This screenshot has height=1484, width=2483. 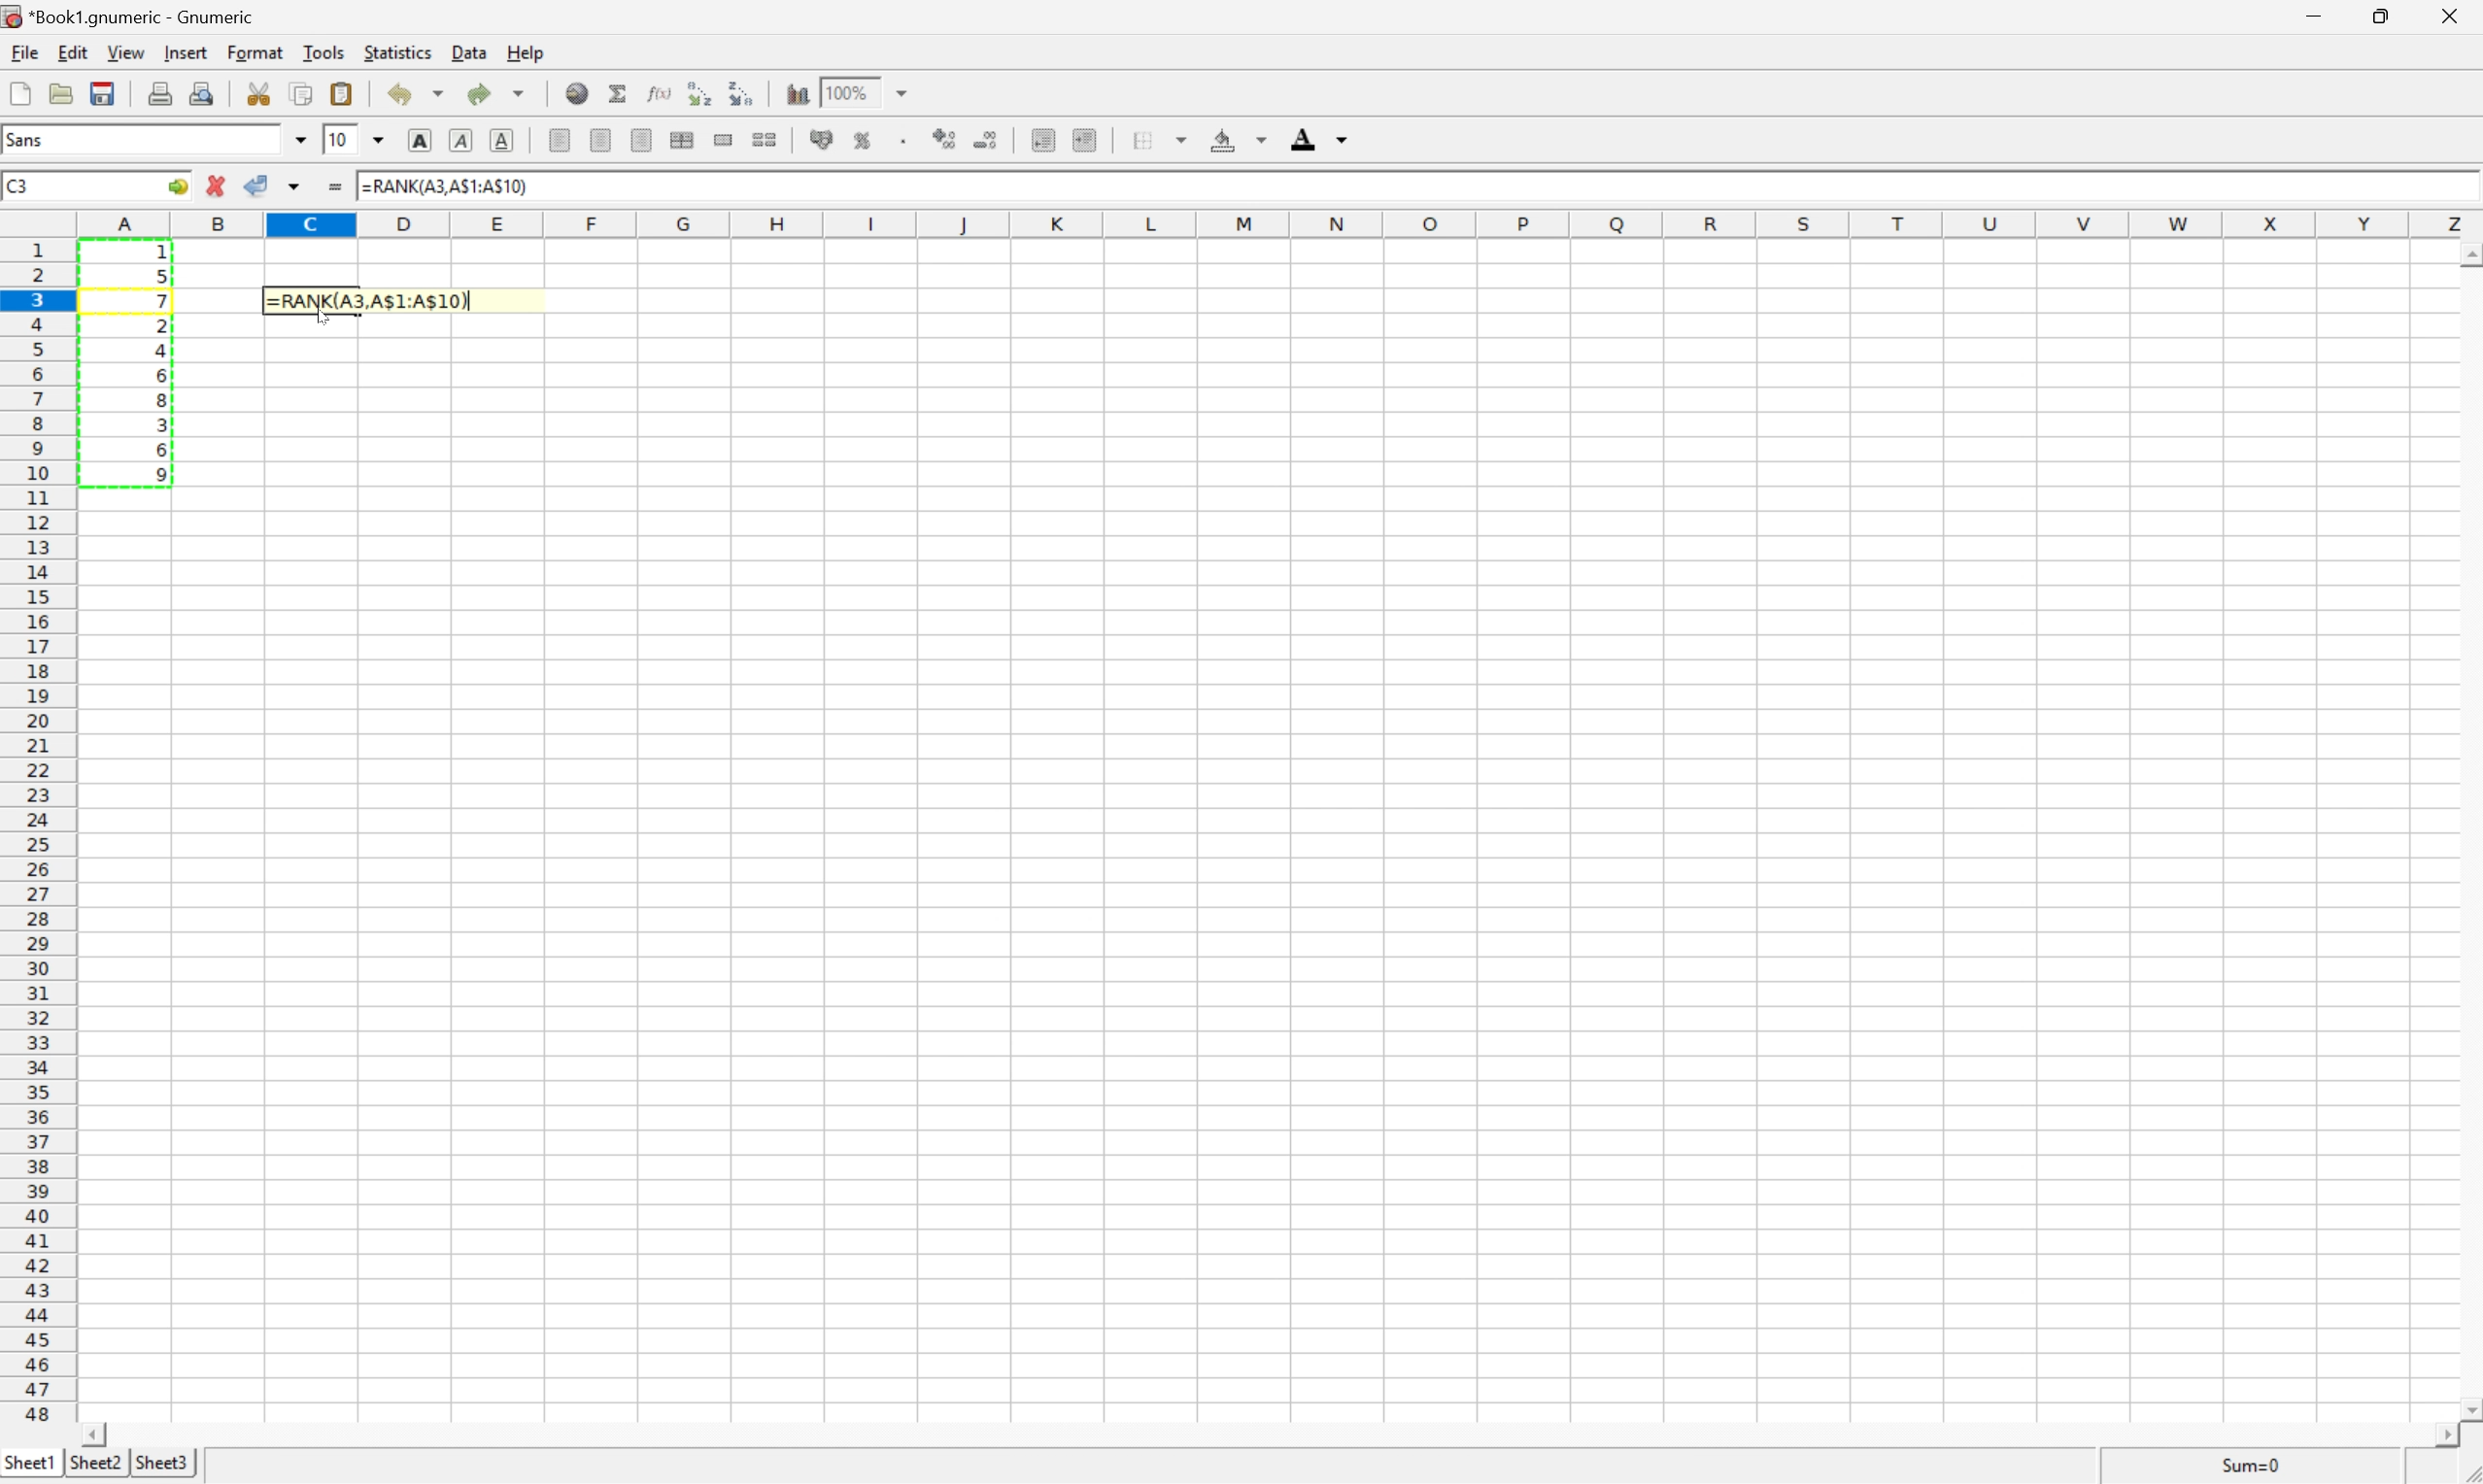 What do you see at coordinates (61, 95) in the screenshot?
I see `open file` at bounding box center [61, 95].